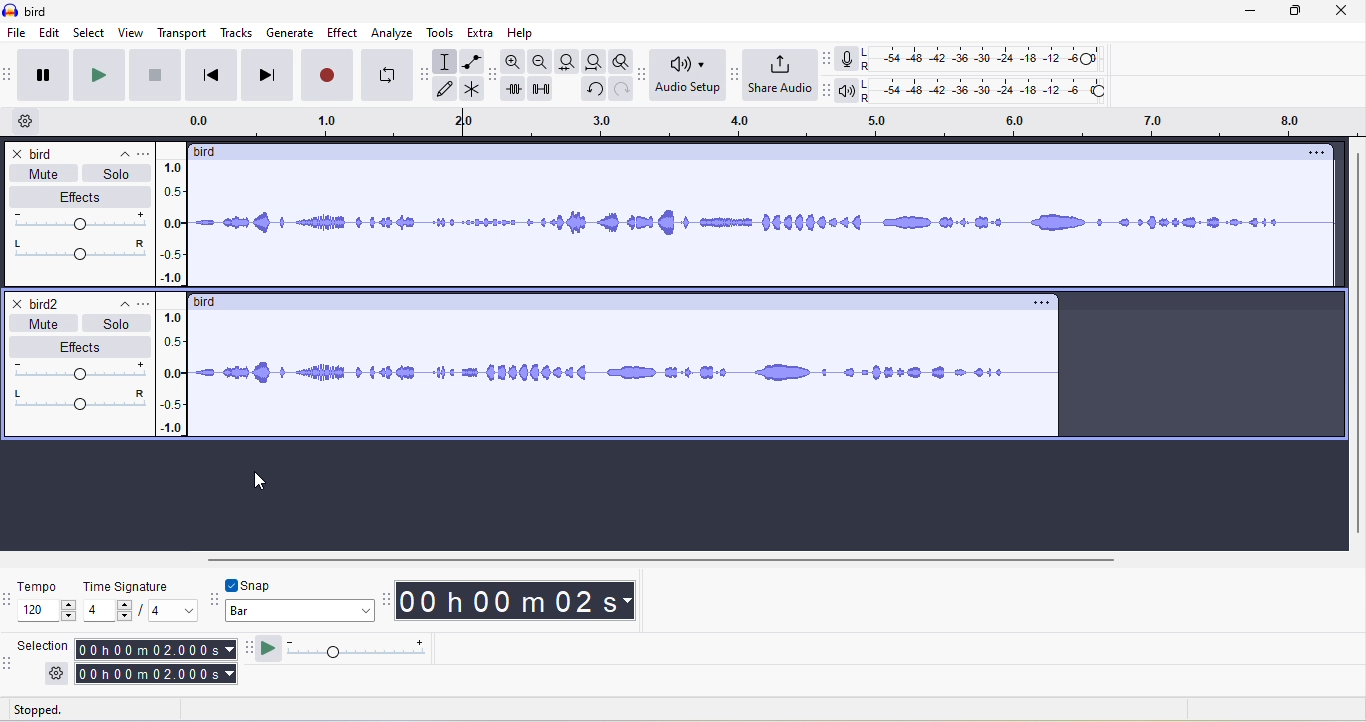 The image size is (1366, 722). I want to click on selection tool, so click(447, 63).